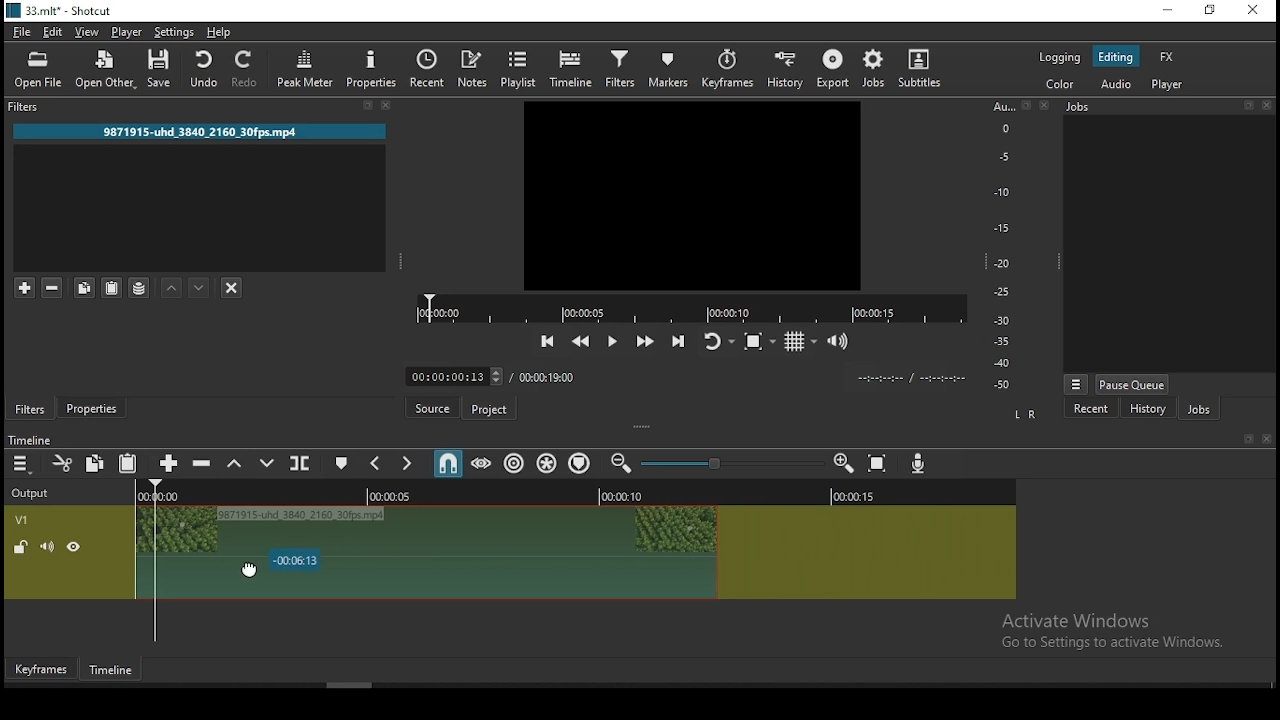 The height and width of the screenshot is (720, 1280). I want to click on show video volume control, so click(845, 339).